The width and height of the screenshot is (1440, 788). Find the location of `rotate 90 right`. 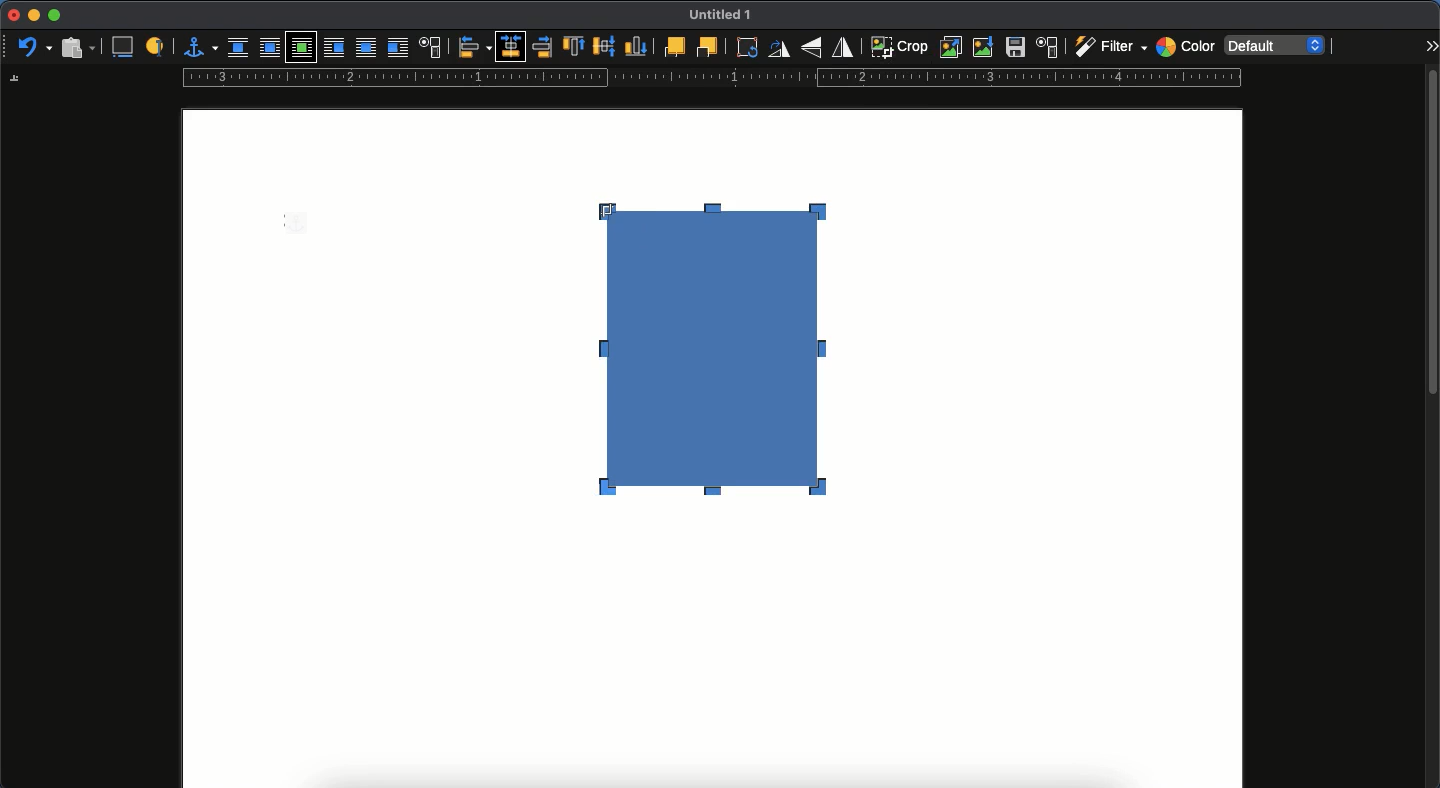

rotate 90 right is located at coordinates (779, 51).